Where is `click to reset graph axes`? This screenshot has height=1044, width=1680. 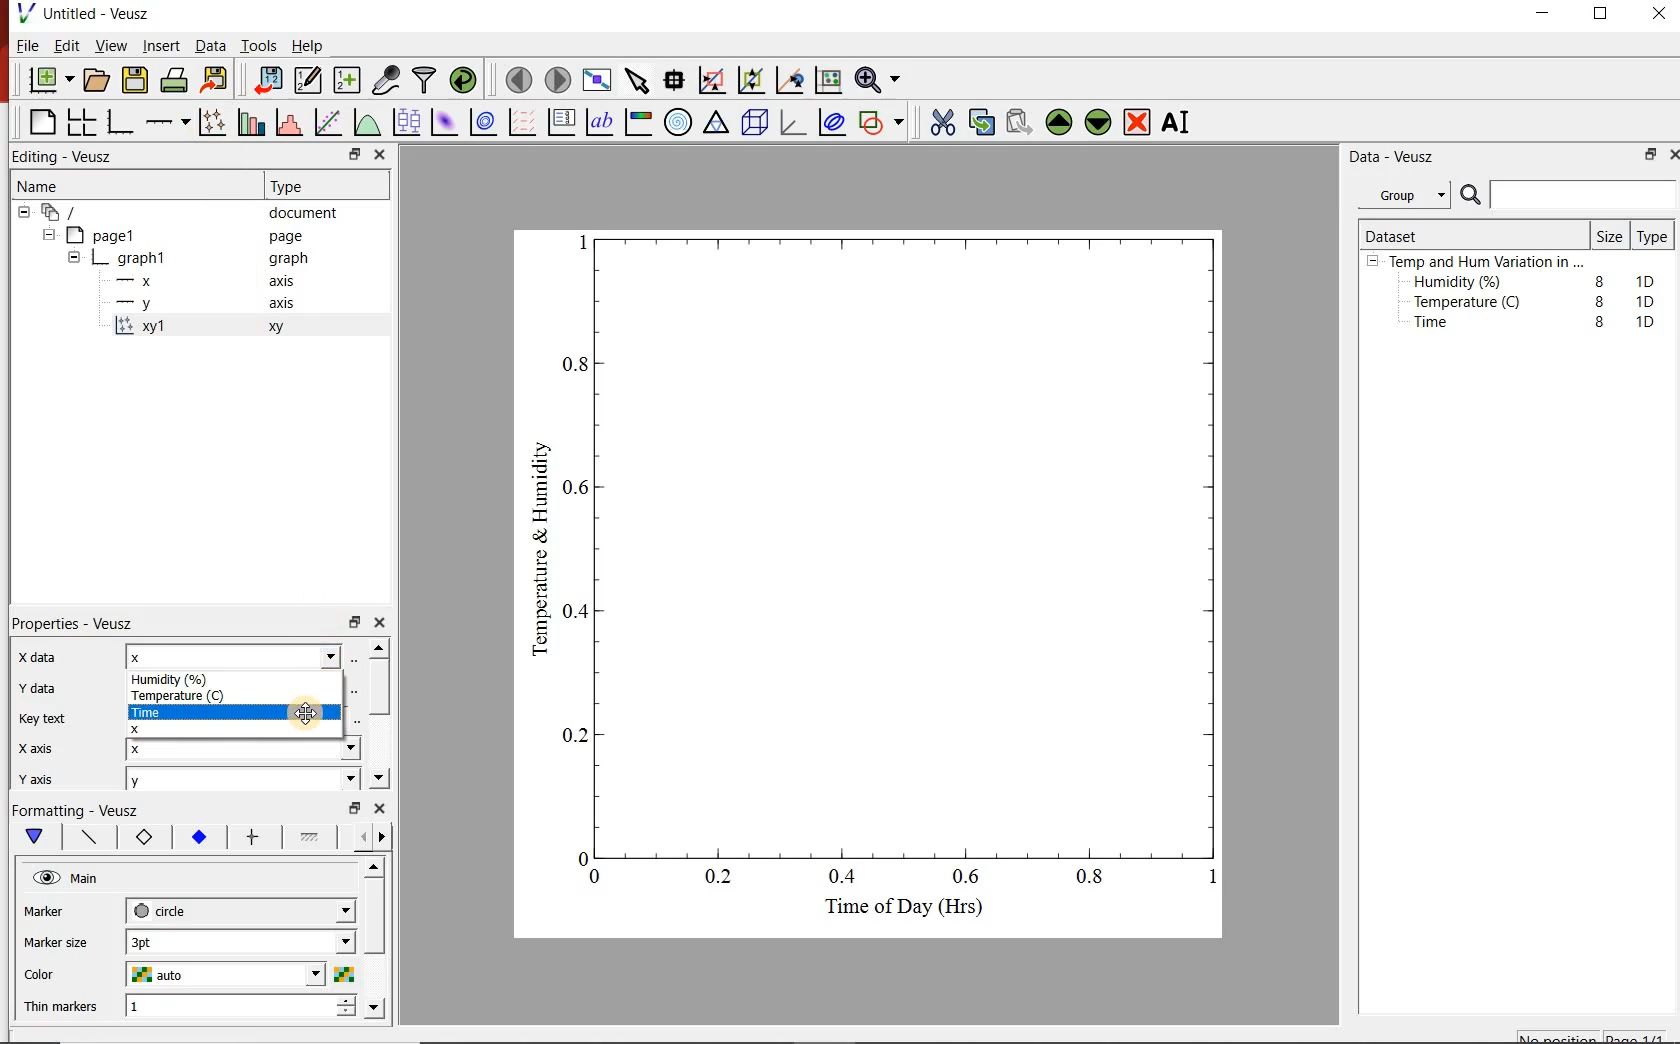 click to reset graph axes is located at coordinates (825, 81).